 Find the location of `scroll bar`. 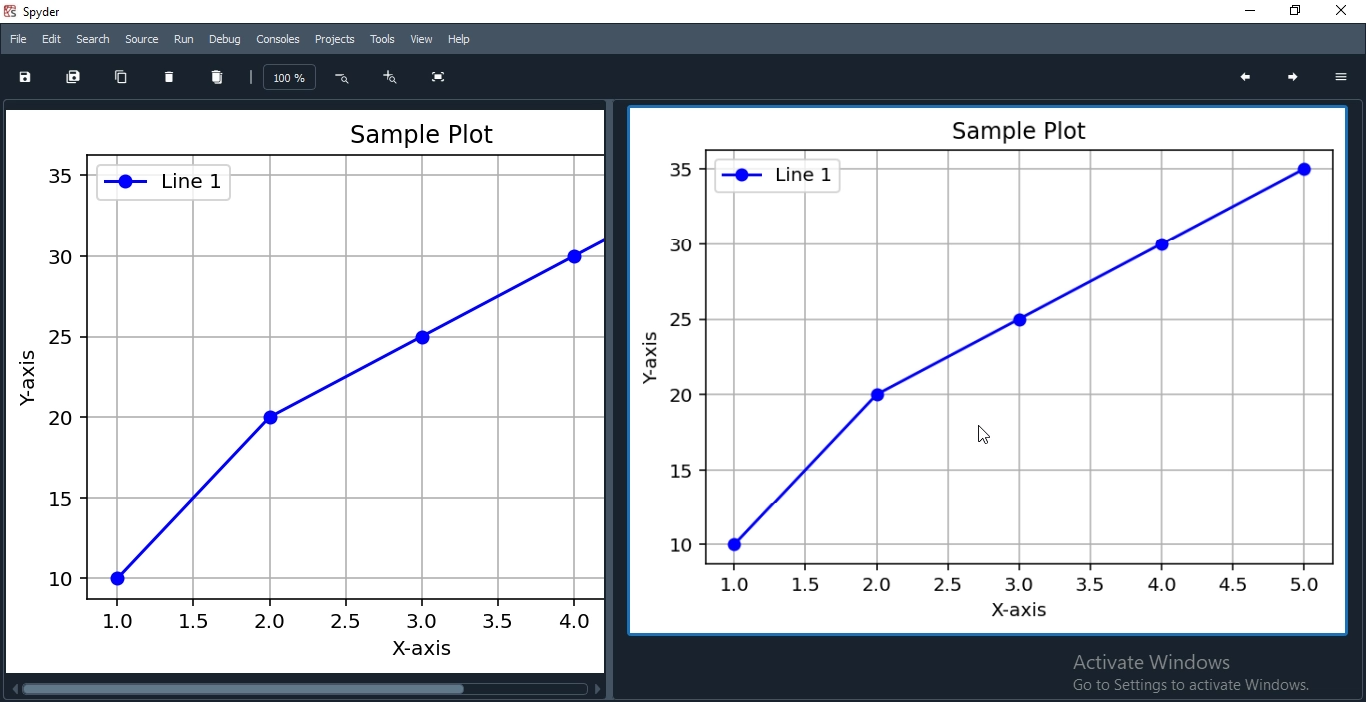

scroll bar is located at coordinates (305, 690).